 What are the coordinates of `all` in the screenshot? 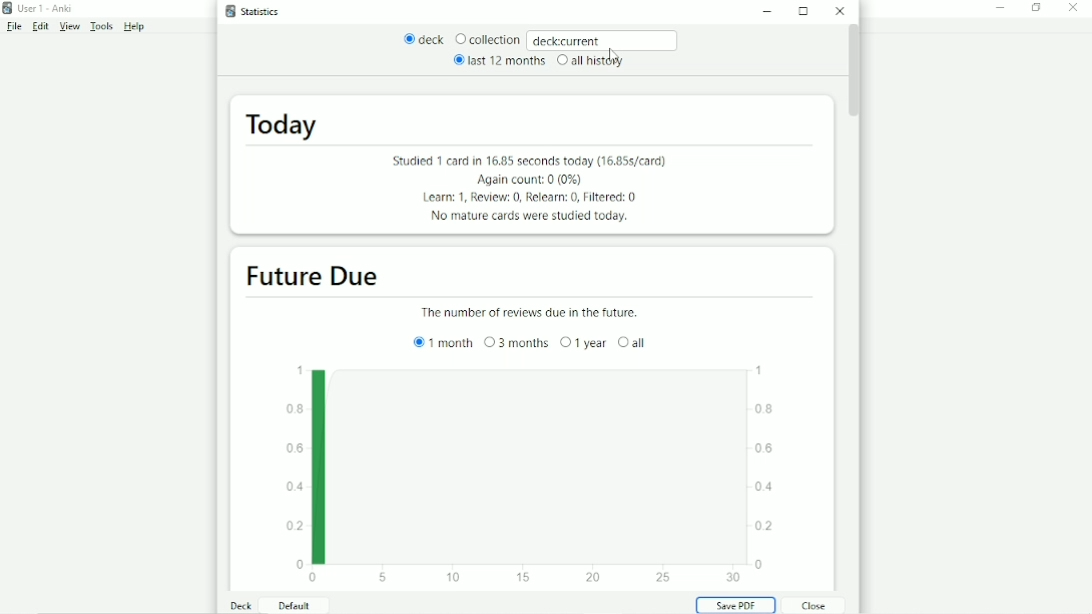 It's located at (632, 341).